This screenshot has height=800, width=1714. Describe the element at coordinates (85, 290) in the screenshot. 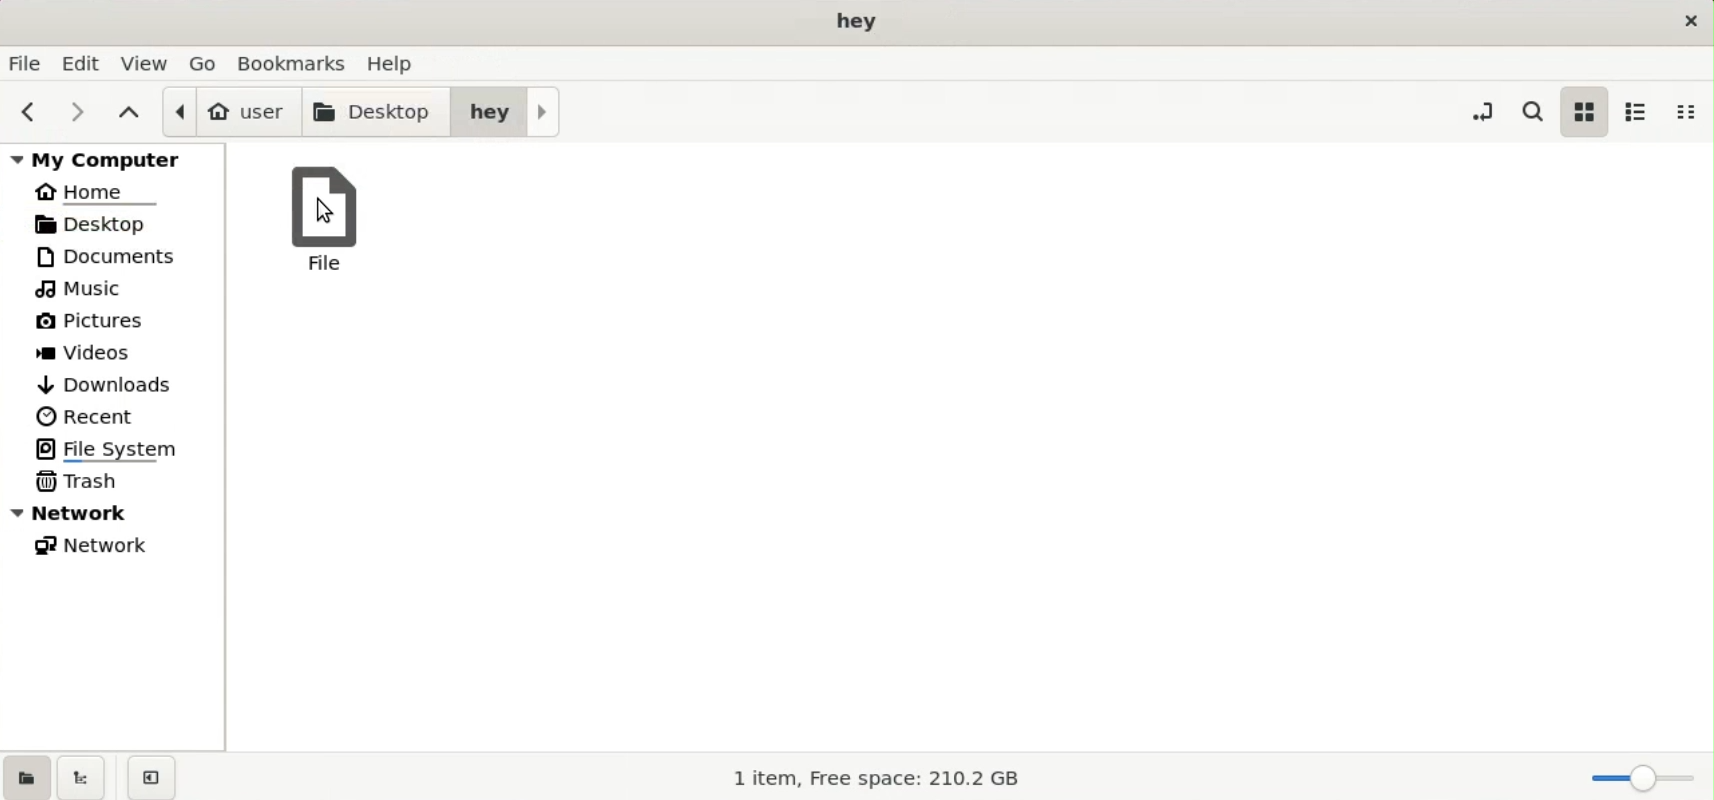

I see `music` at that location.